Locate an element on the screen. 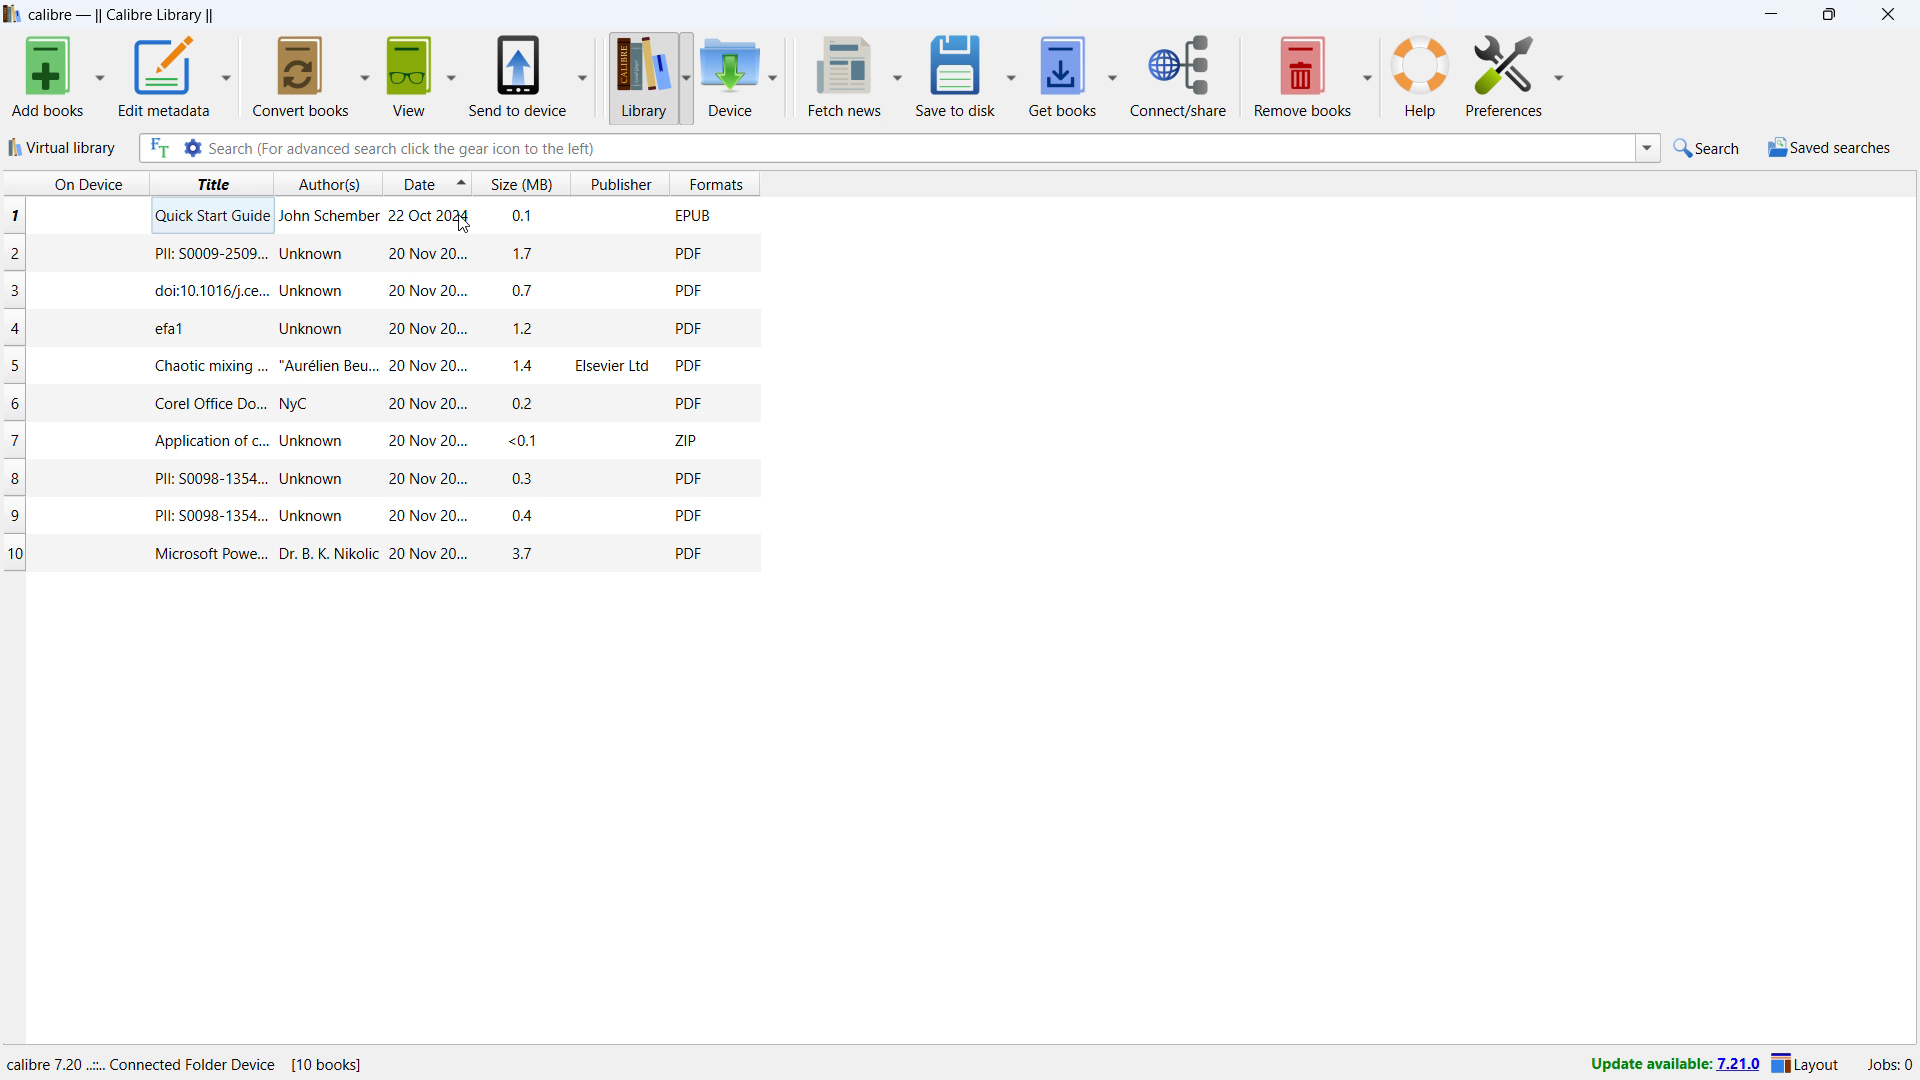 This screenshot has width=1920, height=1080. one book entry is located at coordinates (370, 255).